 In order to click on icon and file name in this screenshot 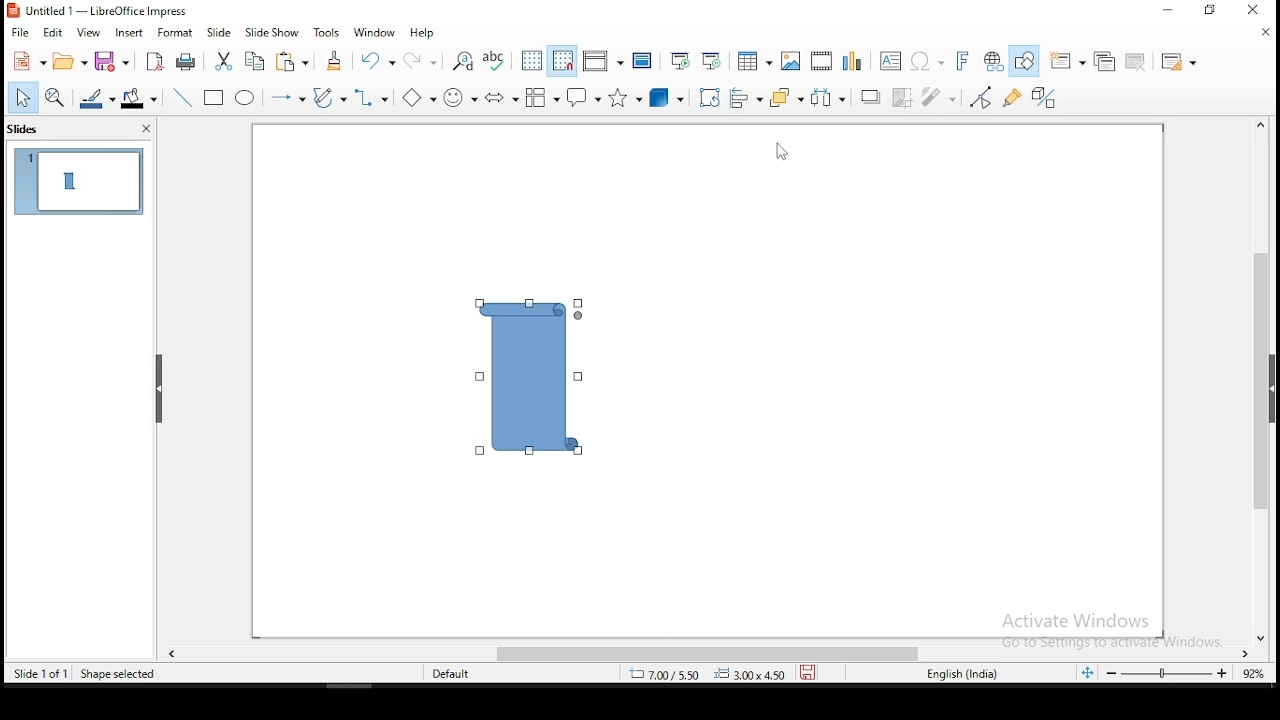, I will do `click(111, 11)`.